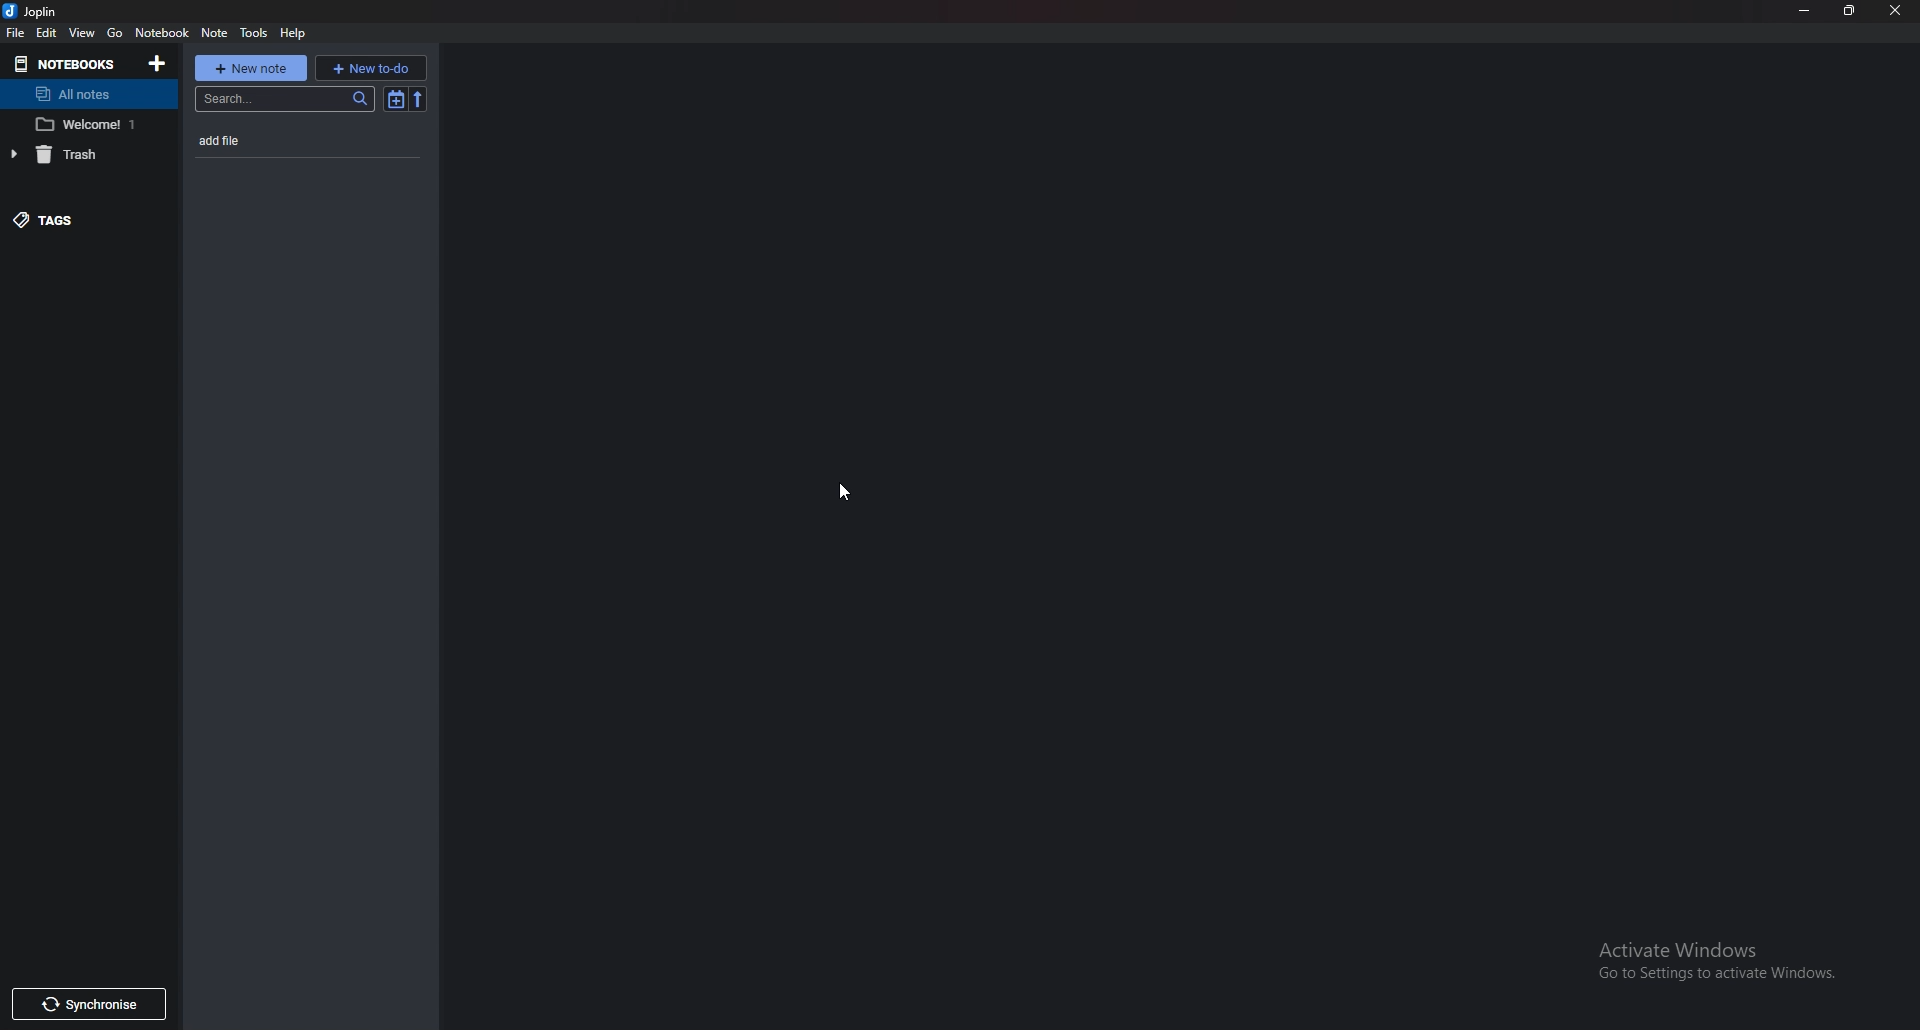 The image size is (1920, 1030). Describe the element at coordinates (284, 98) in the screenshot. I see `Search` at that location.